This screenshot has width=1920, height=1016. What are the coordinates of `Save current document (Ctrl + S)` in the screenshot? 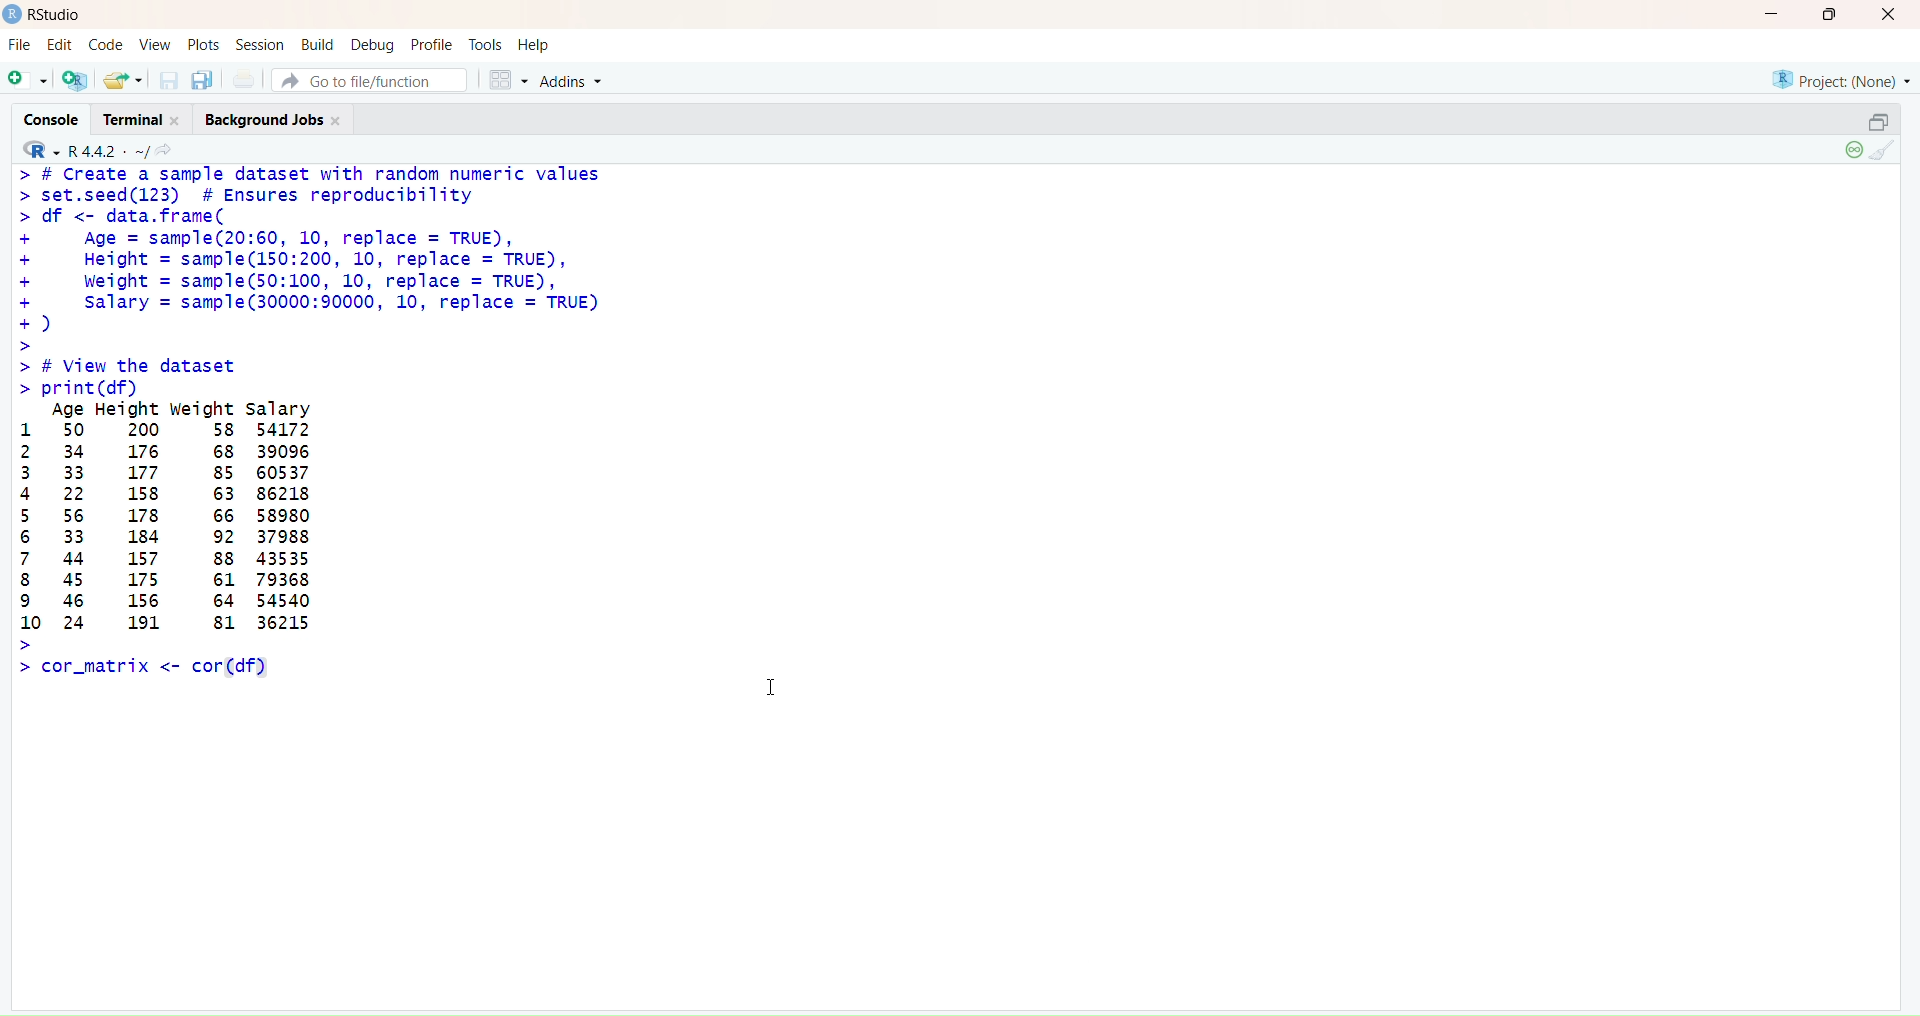 It's located at (167, 80).